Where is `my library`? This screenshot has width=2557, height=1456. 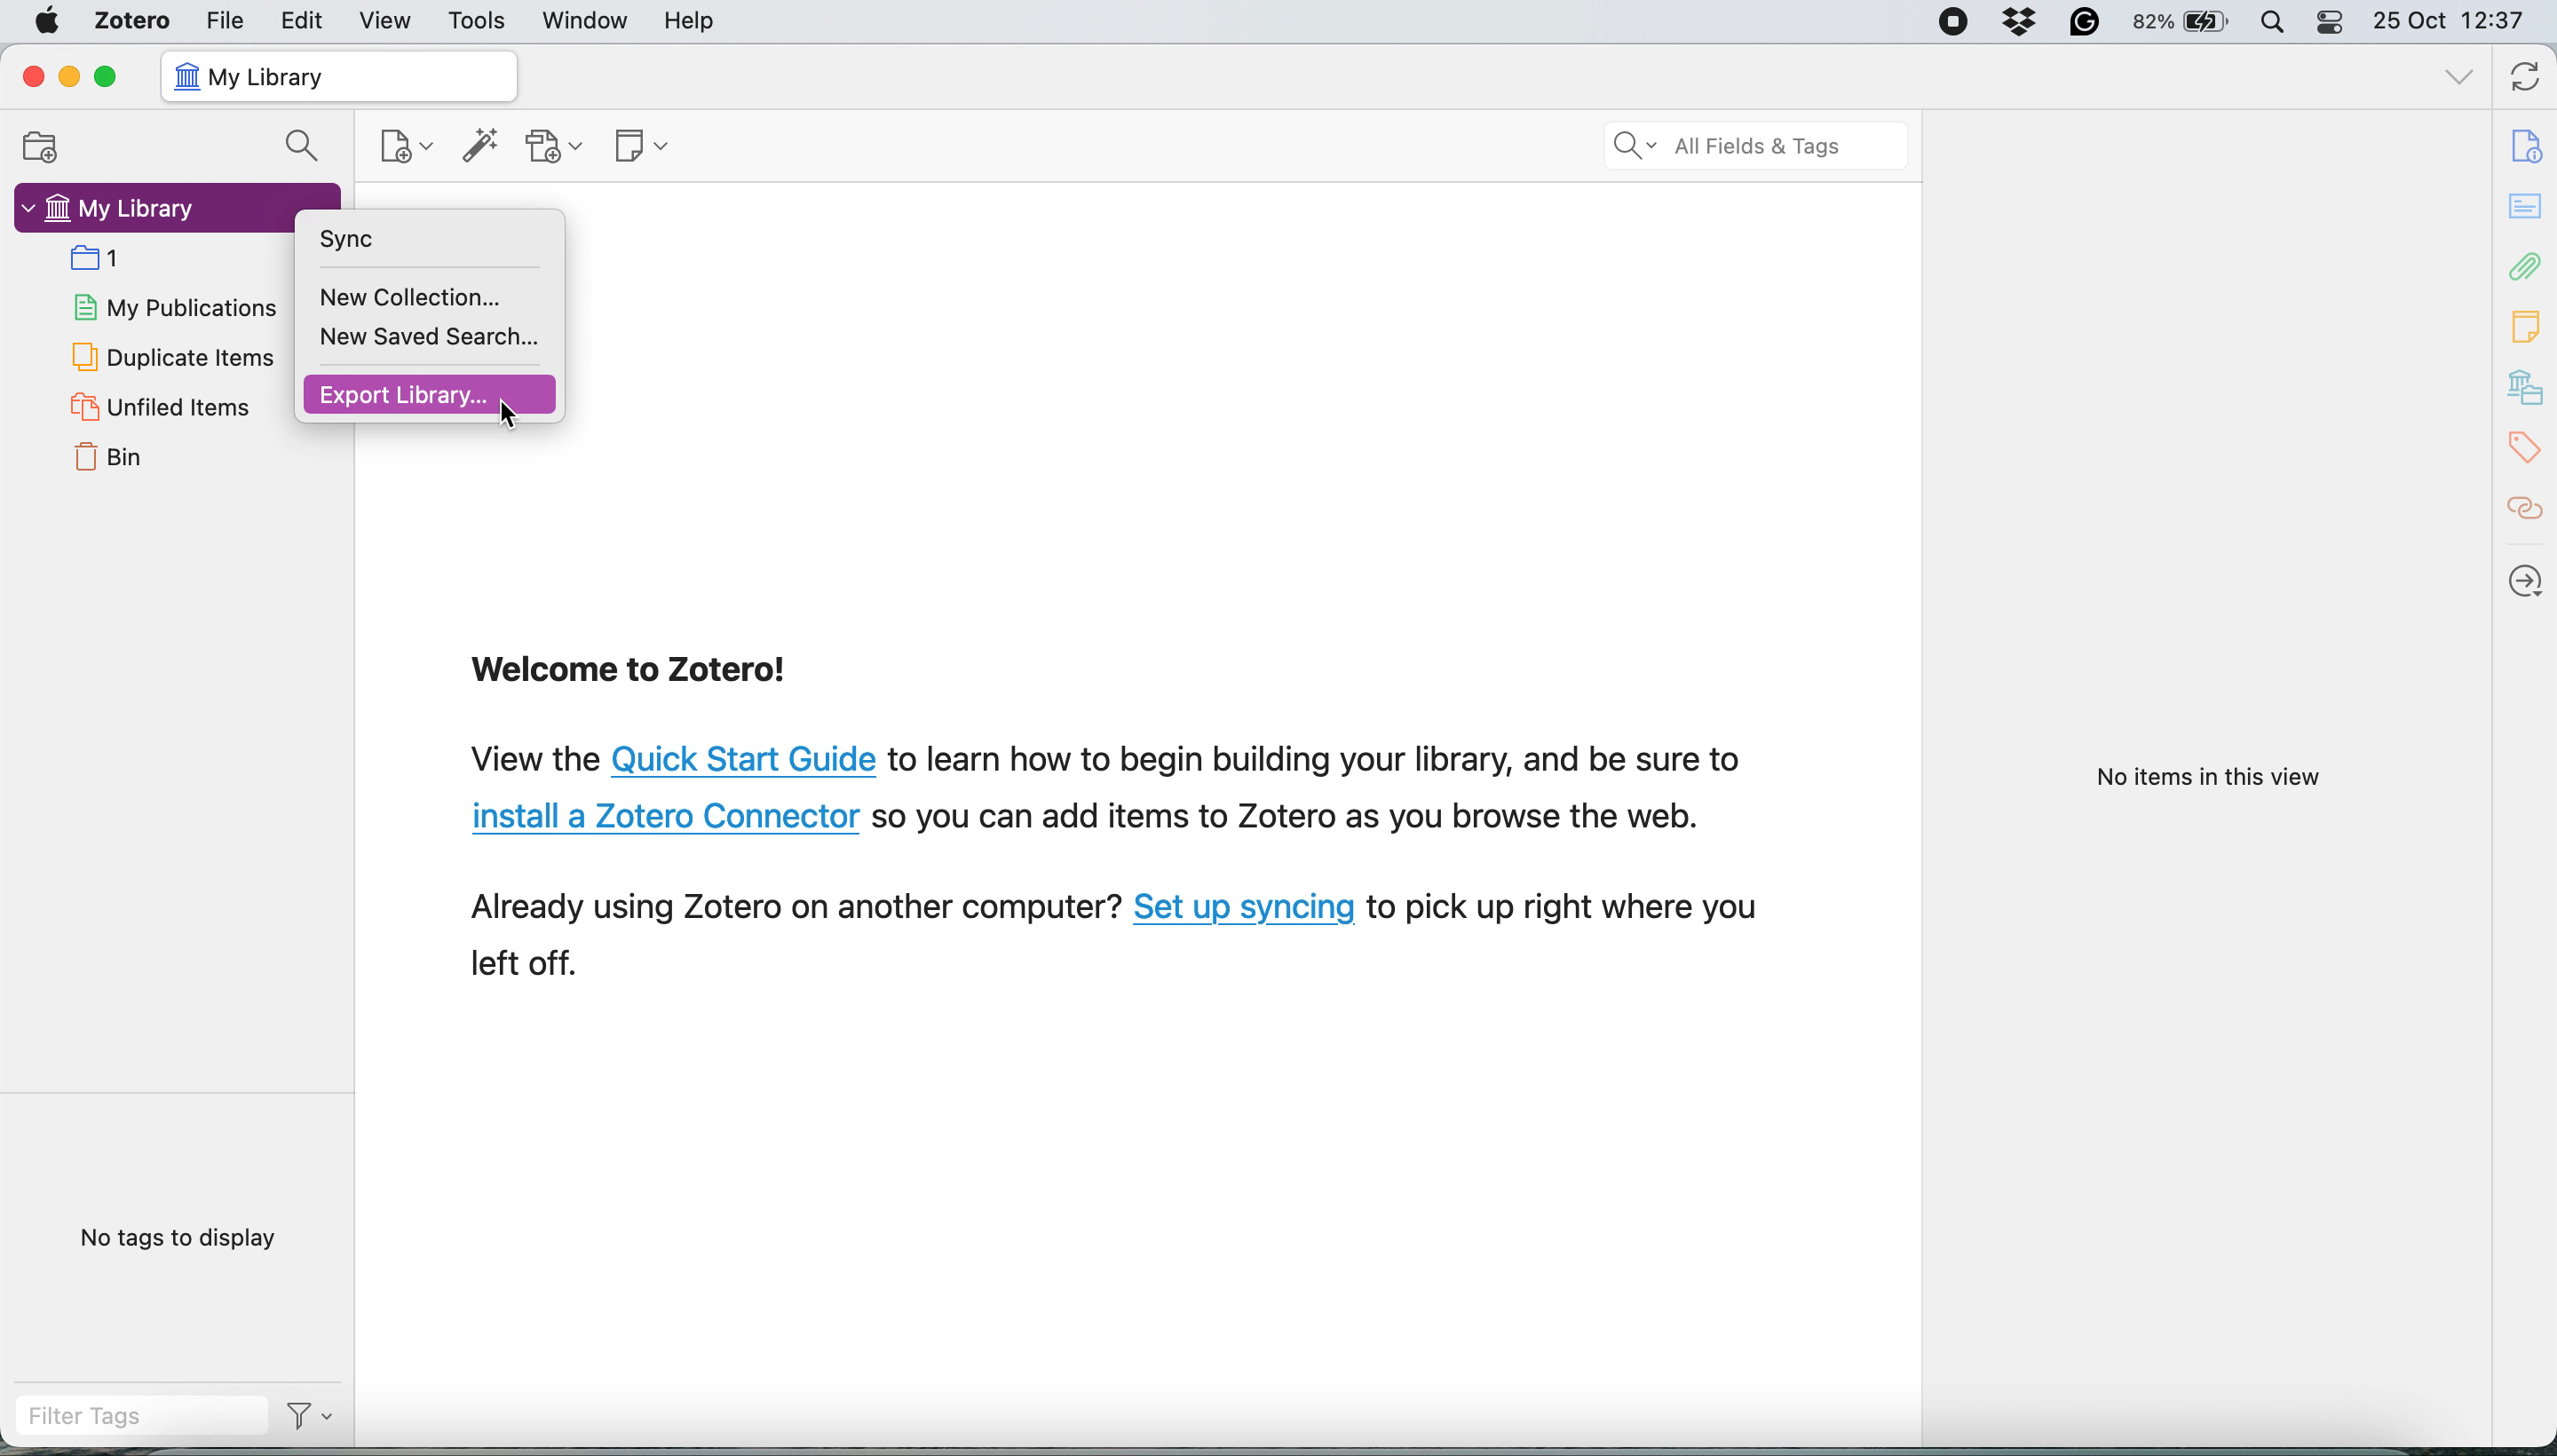 my library is located at coordinates (2528, 384).